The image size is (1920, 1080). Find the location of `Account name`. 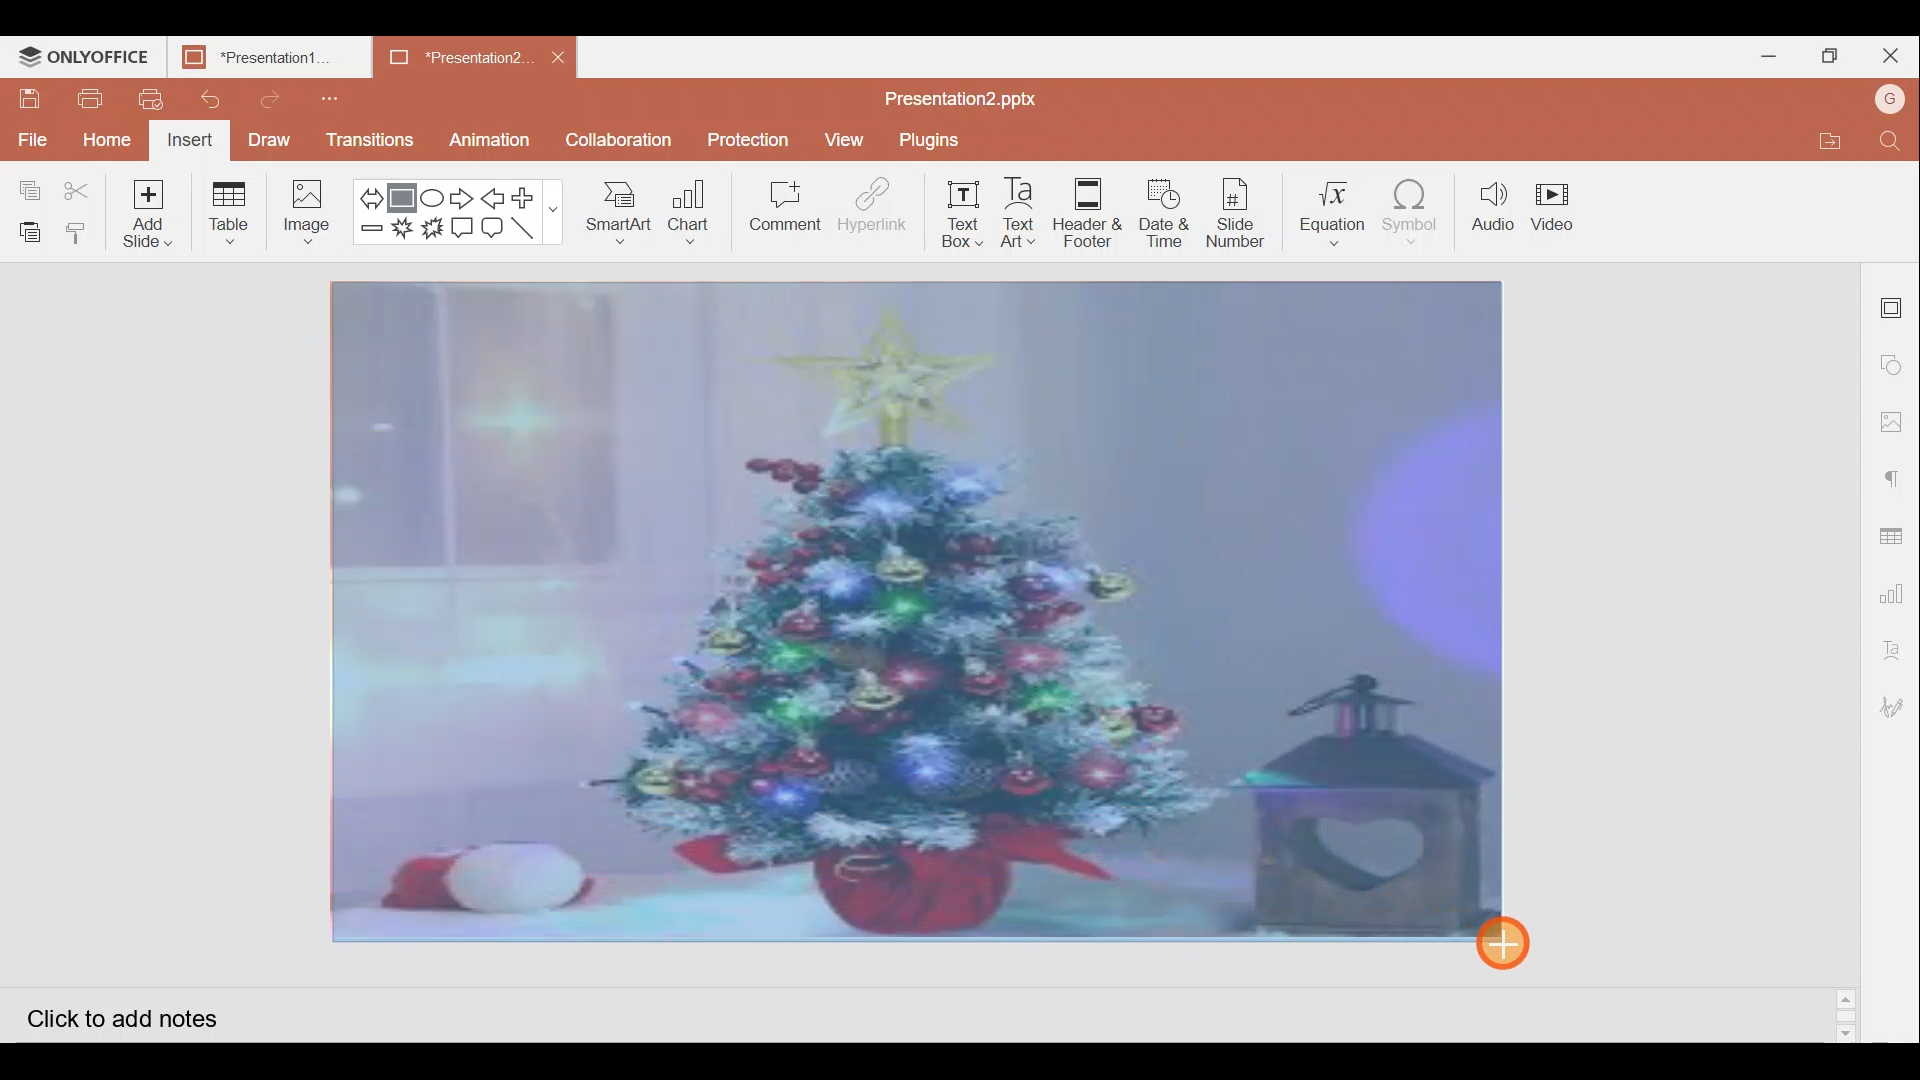

Account name is located at coordinates (1892, 99).